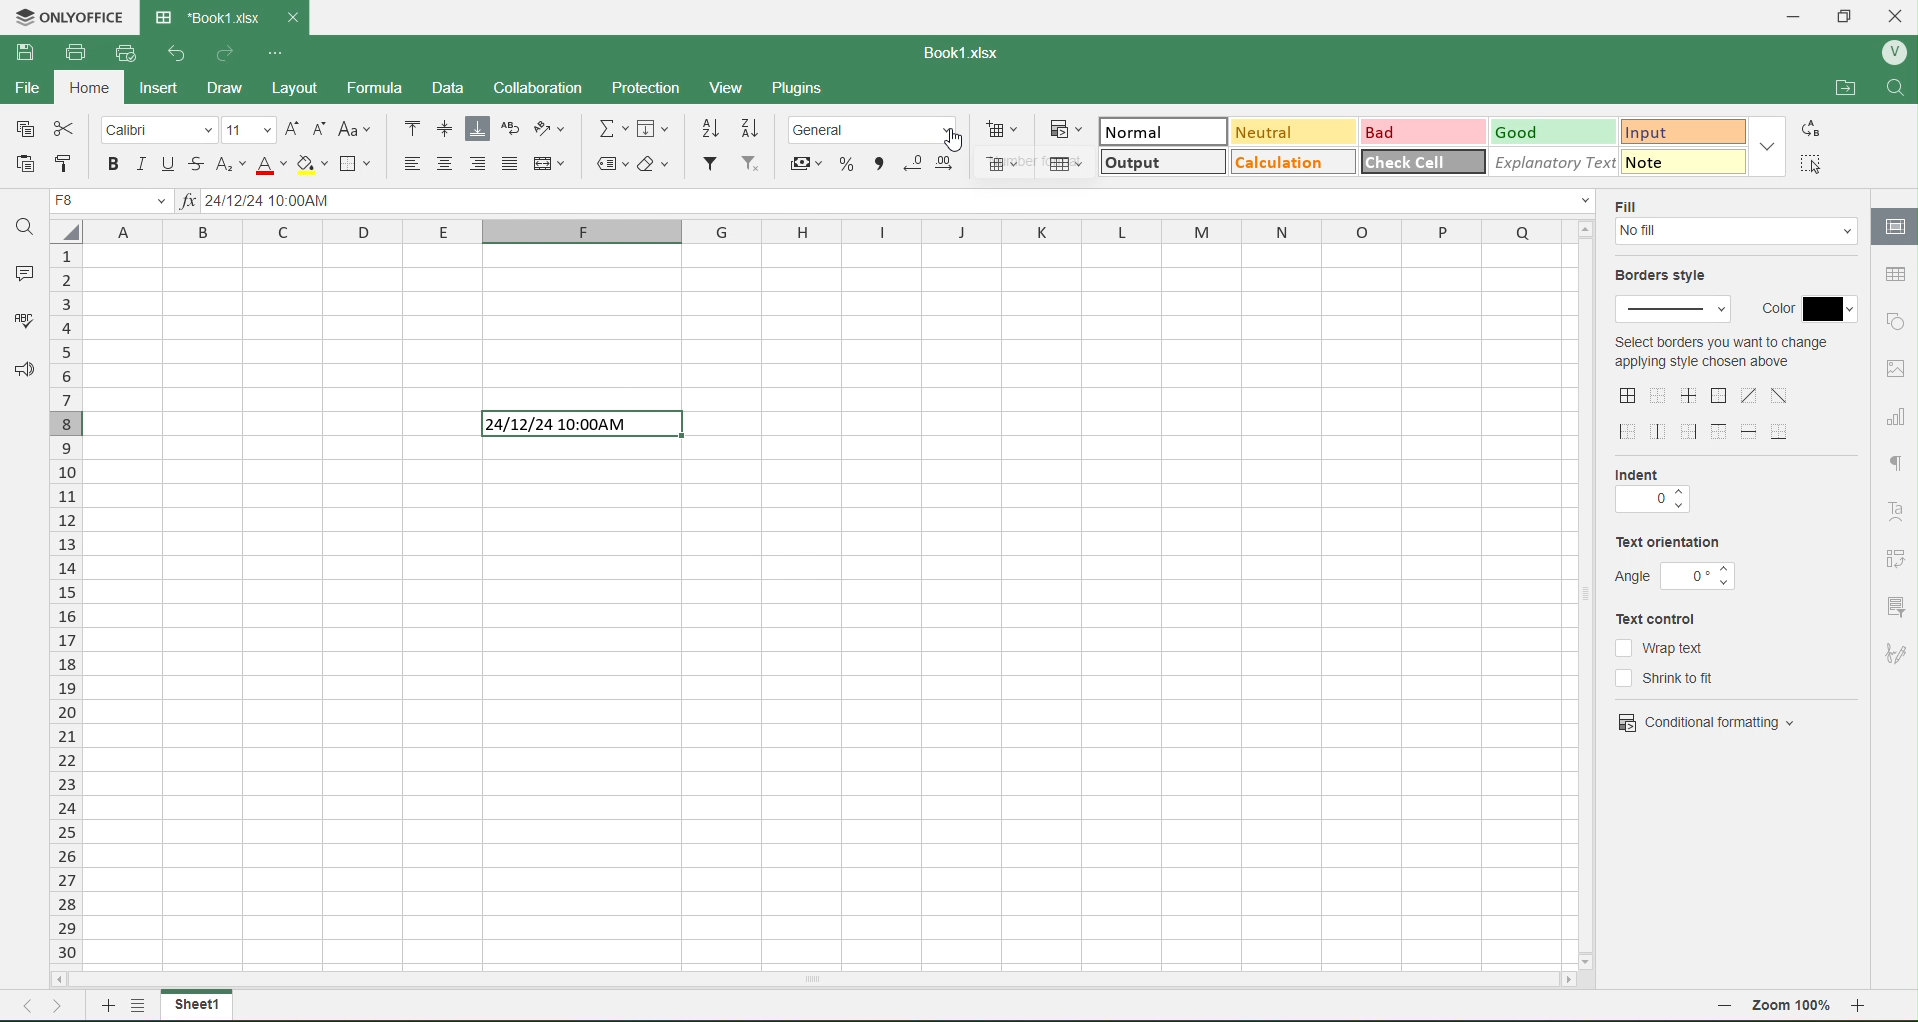  I want to click on Redo, so click(227, 52).